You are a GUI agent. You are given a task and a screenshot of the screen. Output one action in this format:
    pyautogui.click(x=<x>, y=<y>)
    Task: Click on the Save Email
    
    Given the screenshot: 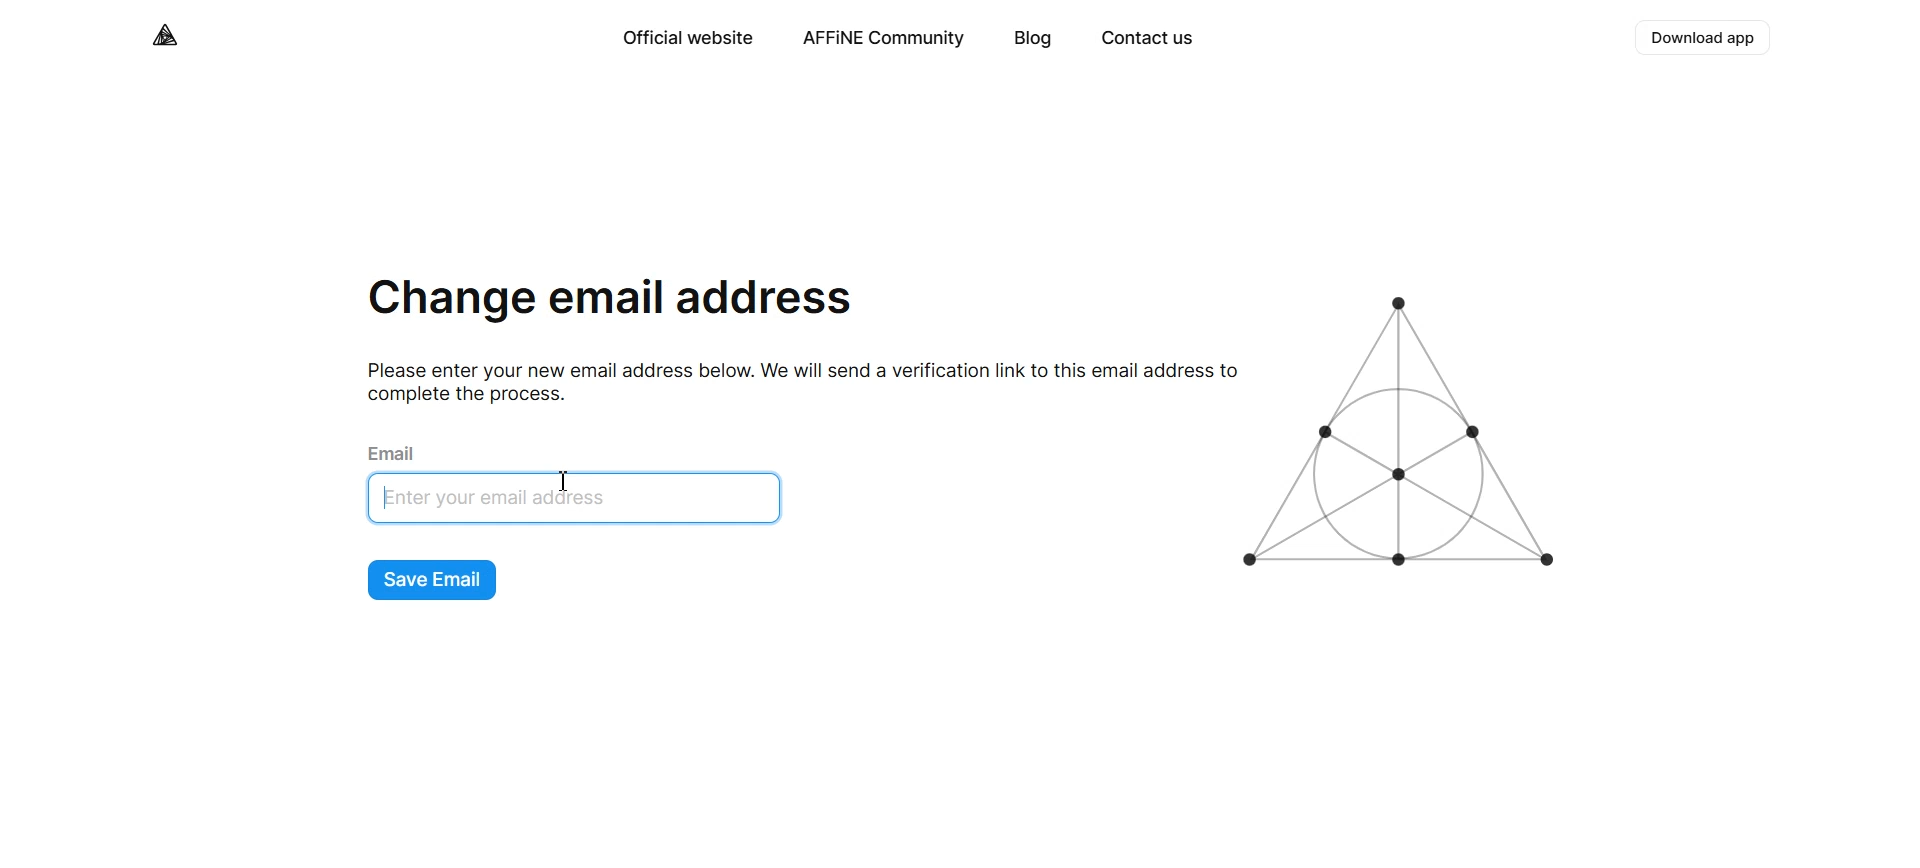 What is the action you would take?
    pyautogui.click(x=433, y=581)
    